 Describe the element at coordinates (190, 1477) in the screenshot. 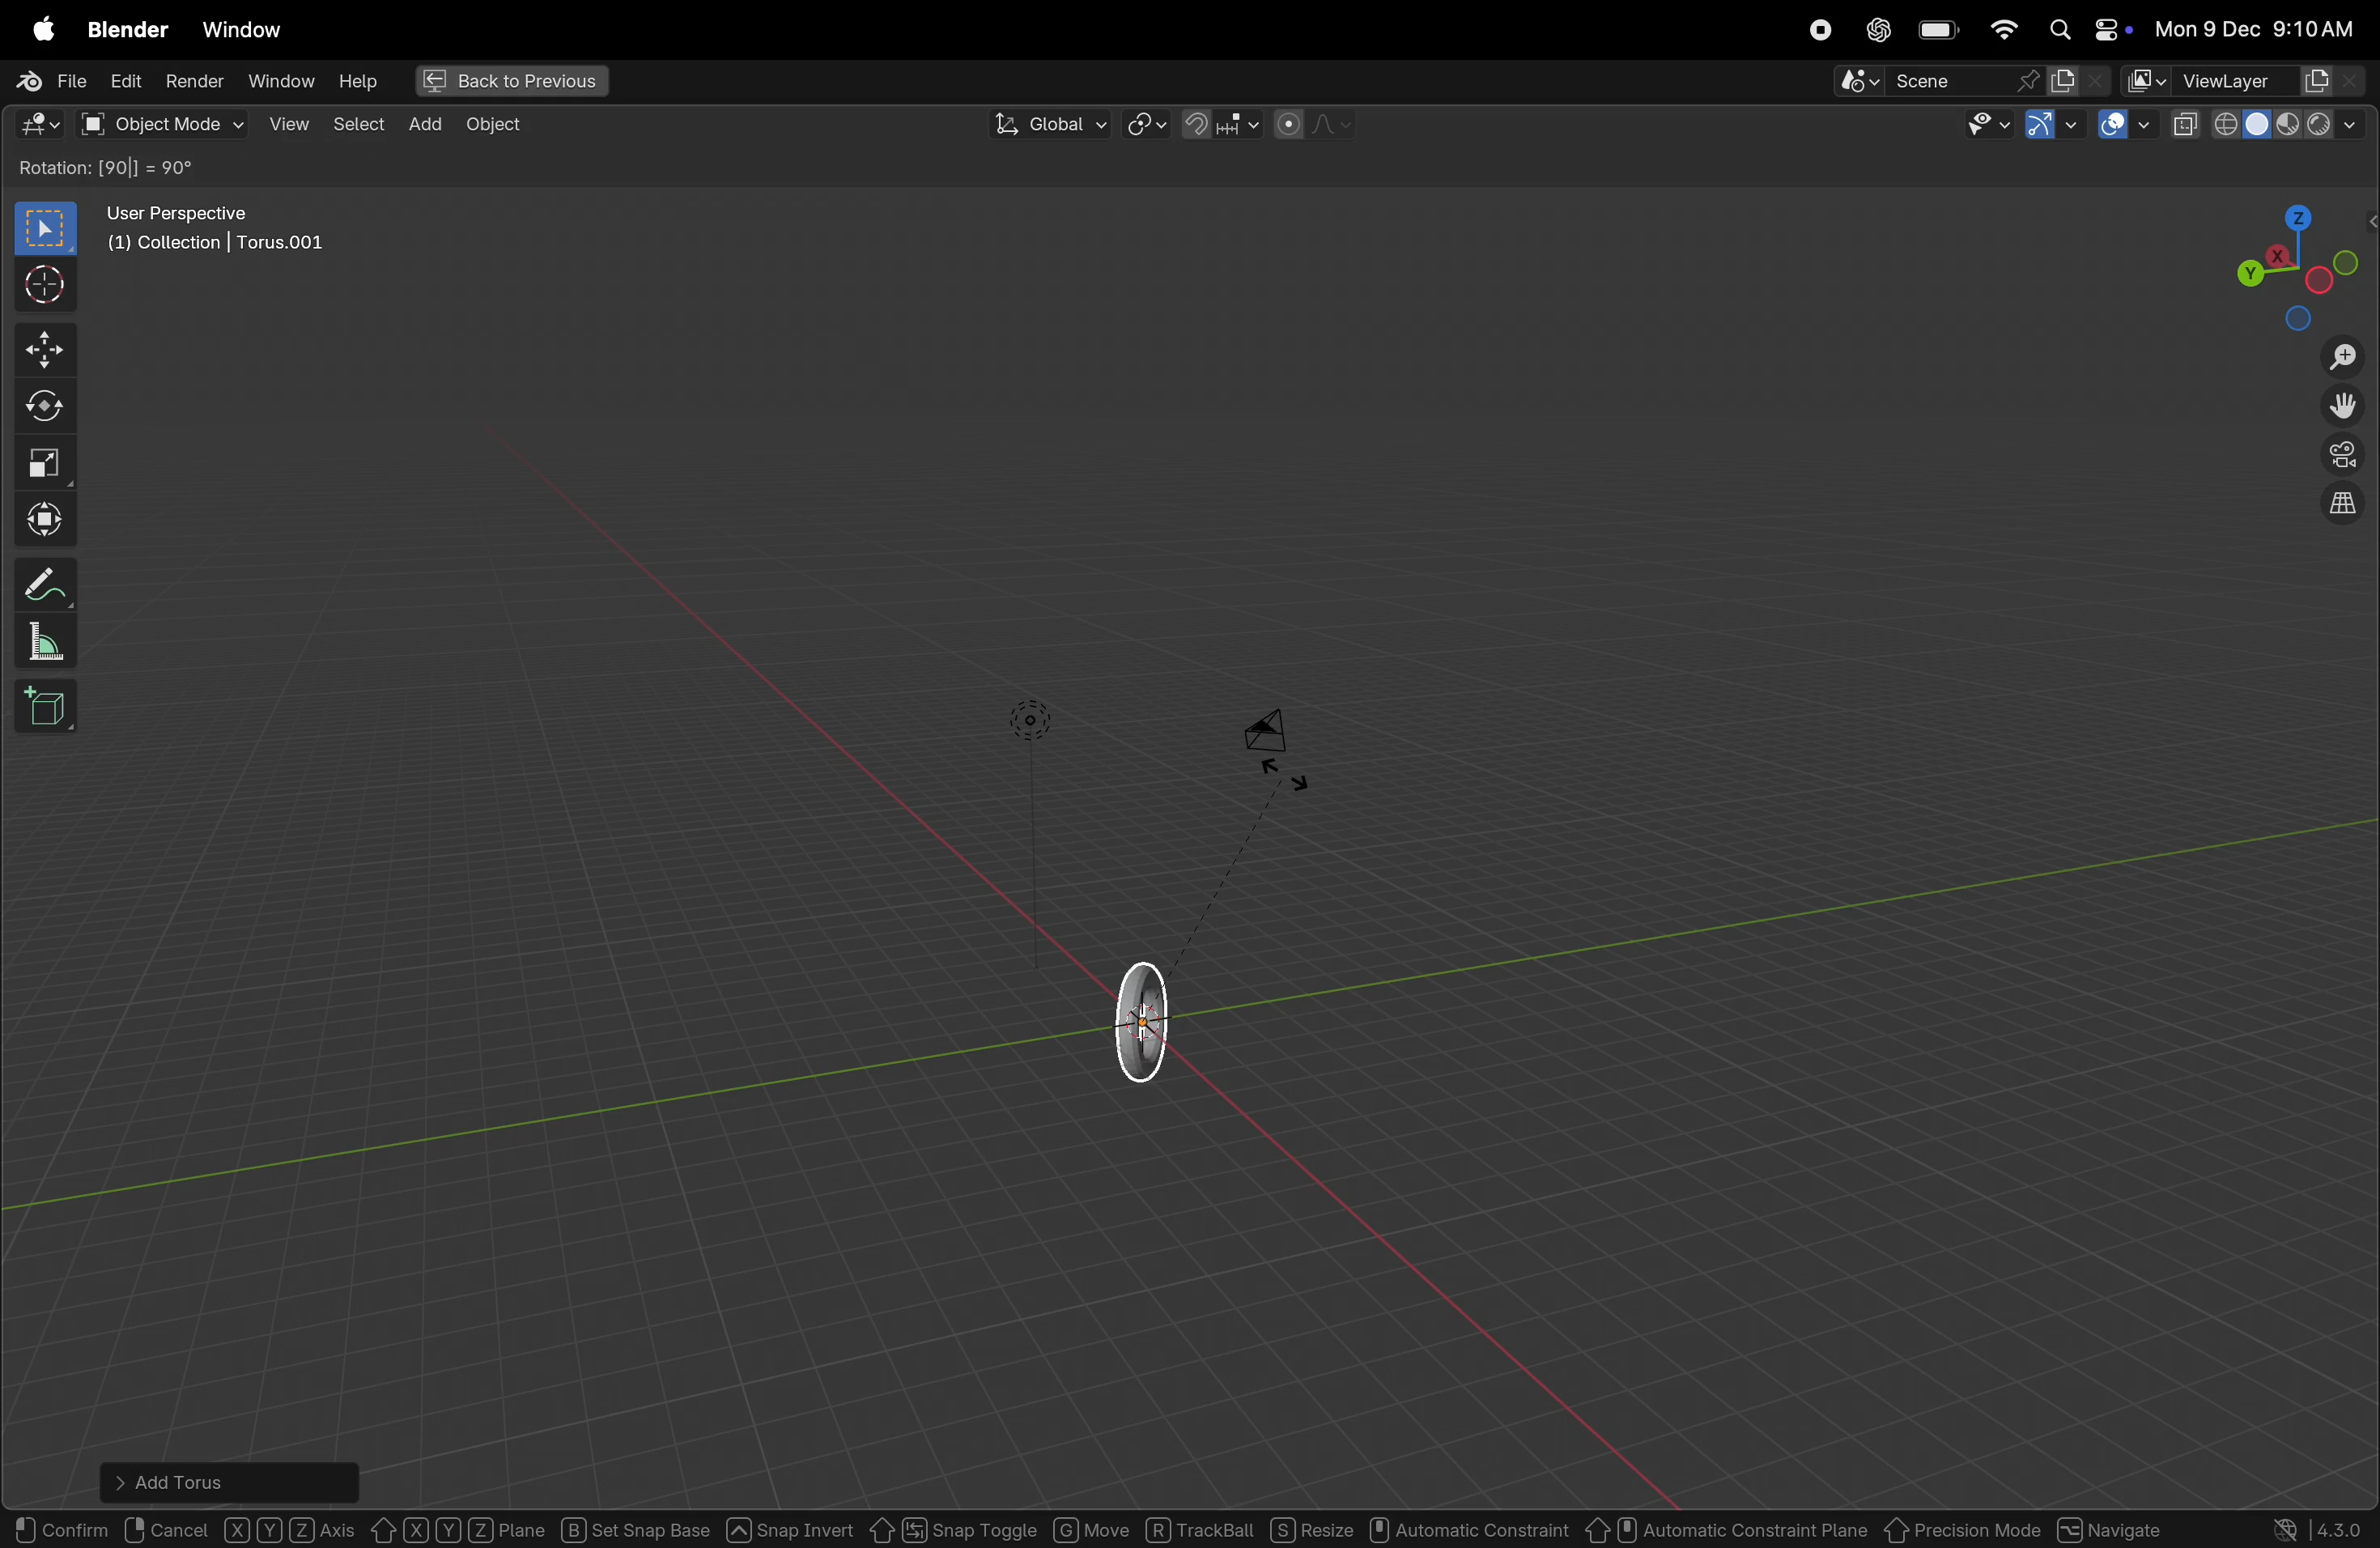

I see `Add torus` at that location.